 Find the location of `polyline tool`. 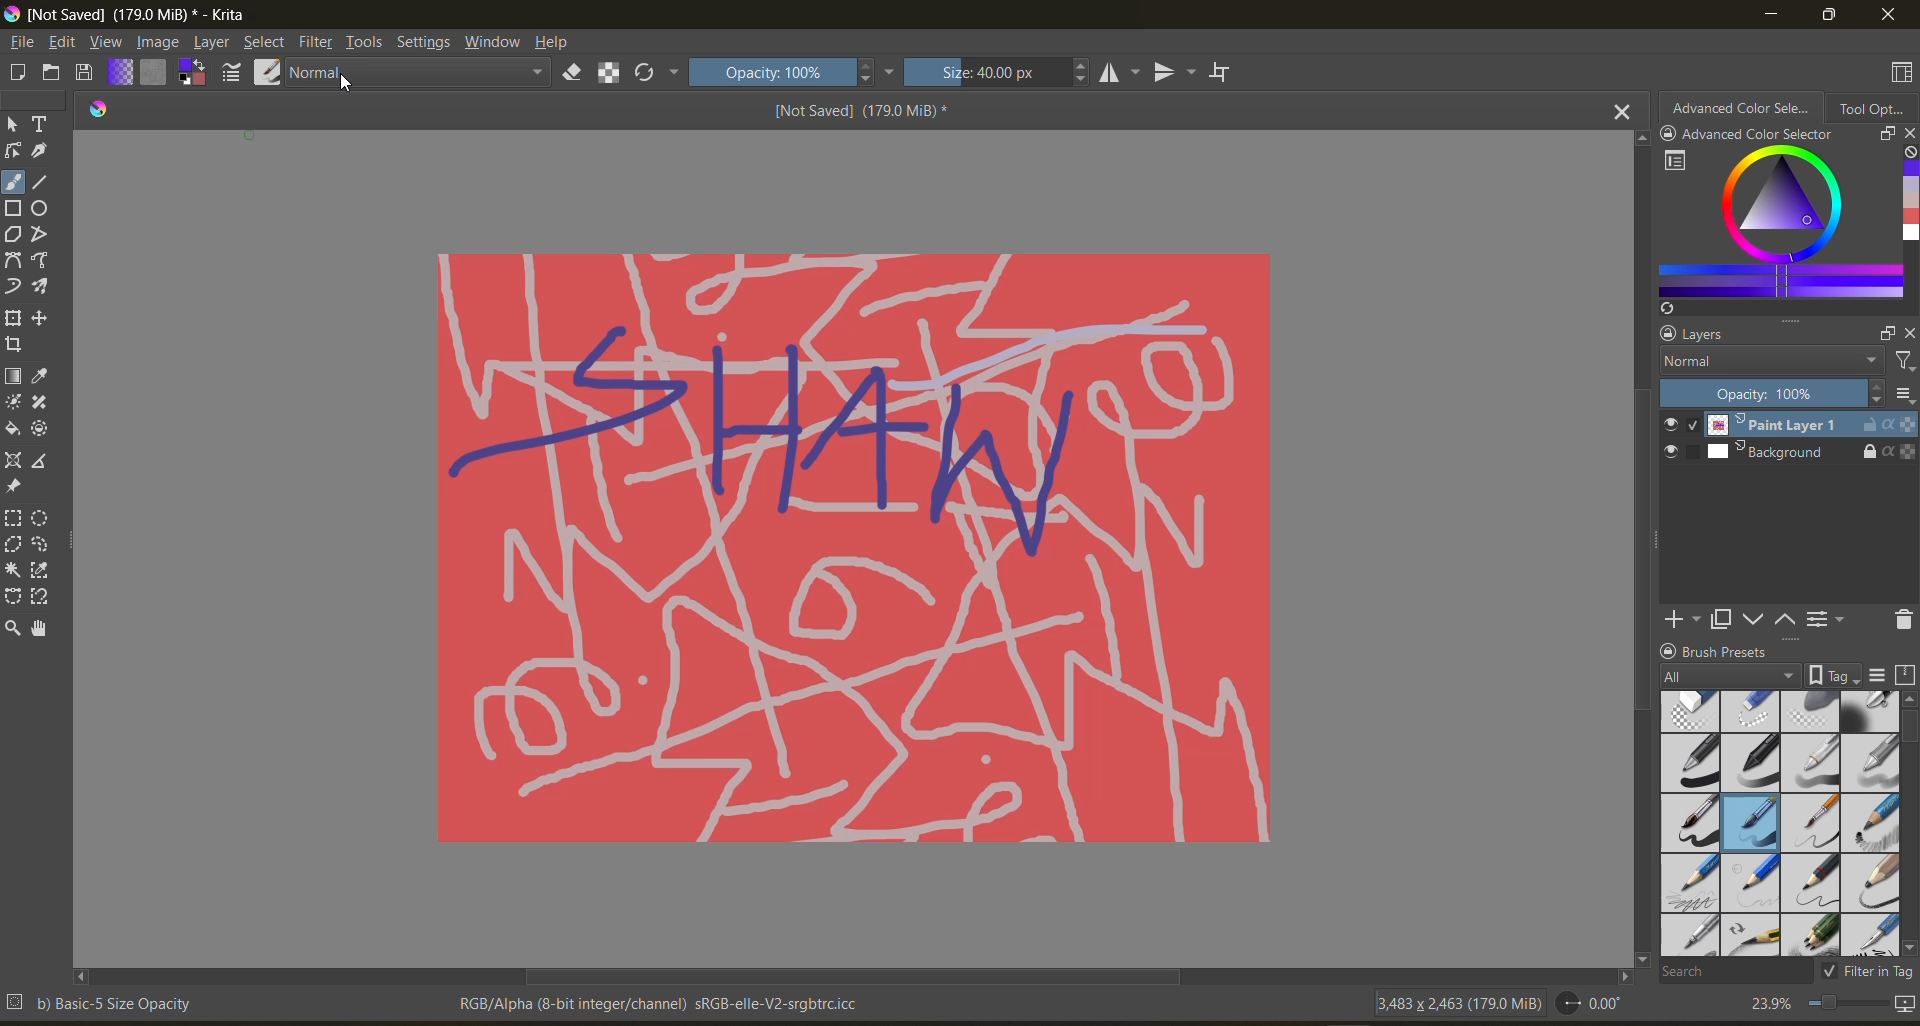

polyline tool is located at coordinates (41, 233).